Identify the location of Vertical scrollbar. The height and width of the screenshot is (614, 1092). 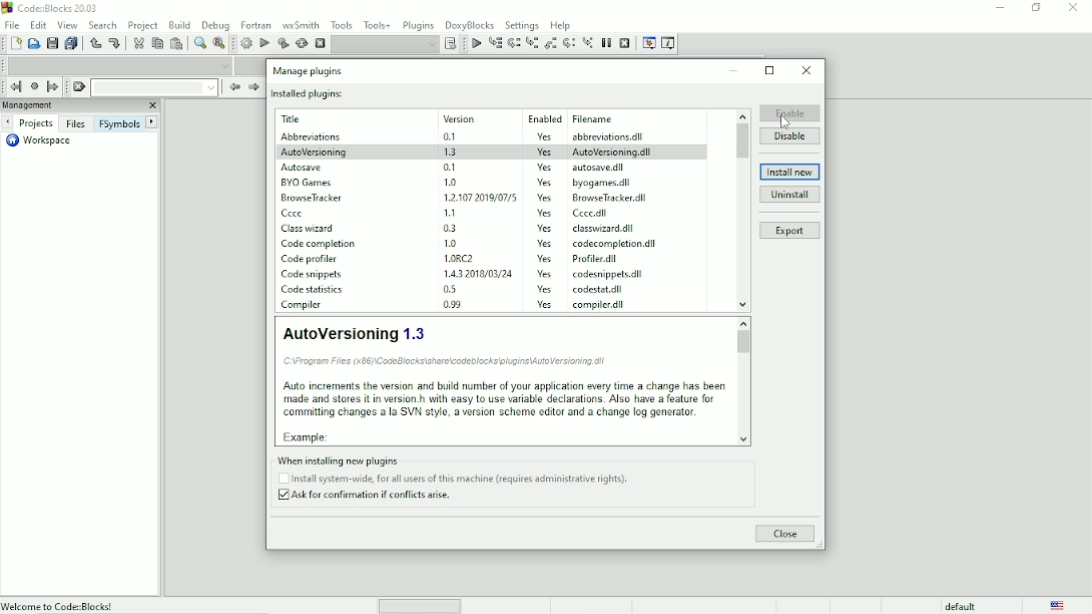
(743, 345).